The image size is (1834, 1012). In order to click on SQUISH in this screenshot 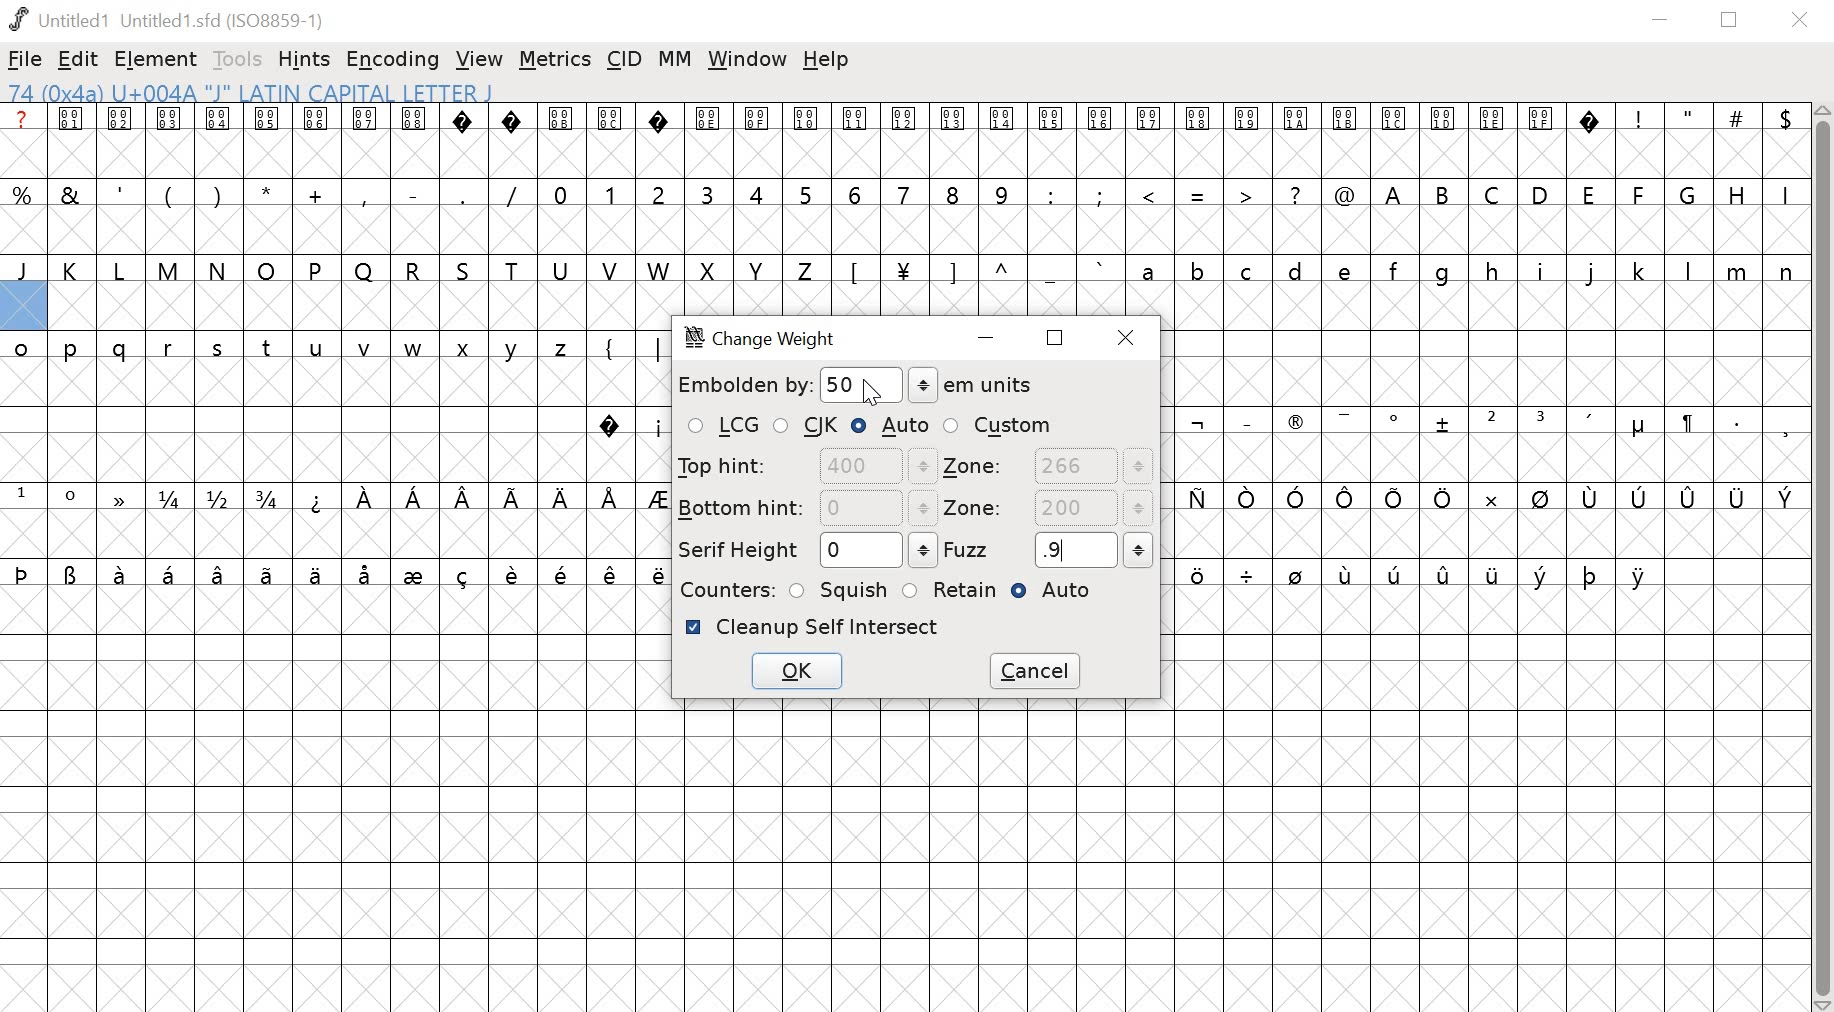, I will do `click(840, 588)`.